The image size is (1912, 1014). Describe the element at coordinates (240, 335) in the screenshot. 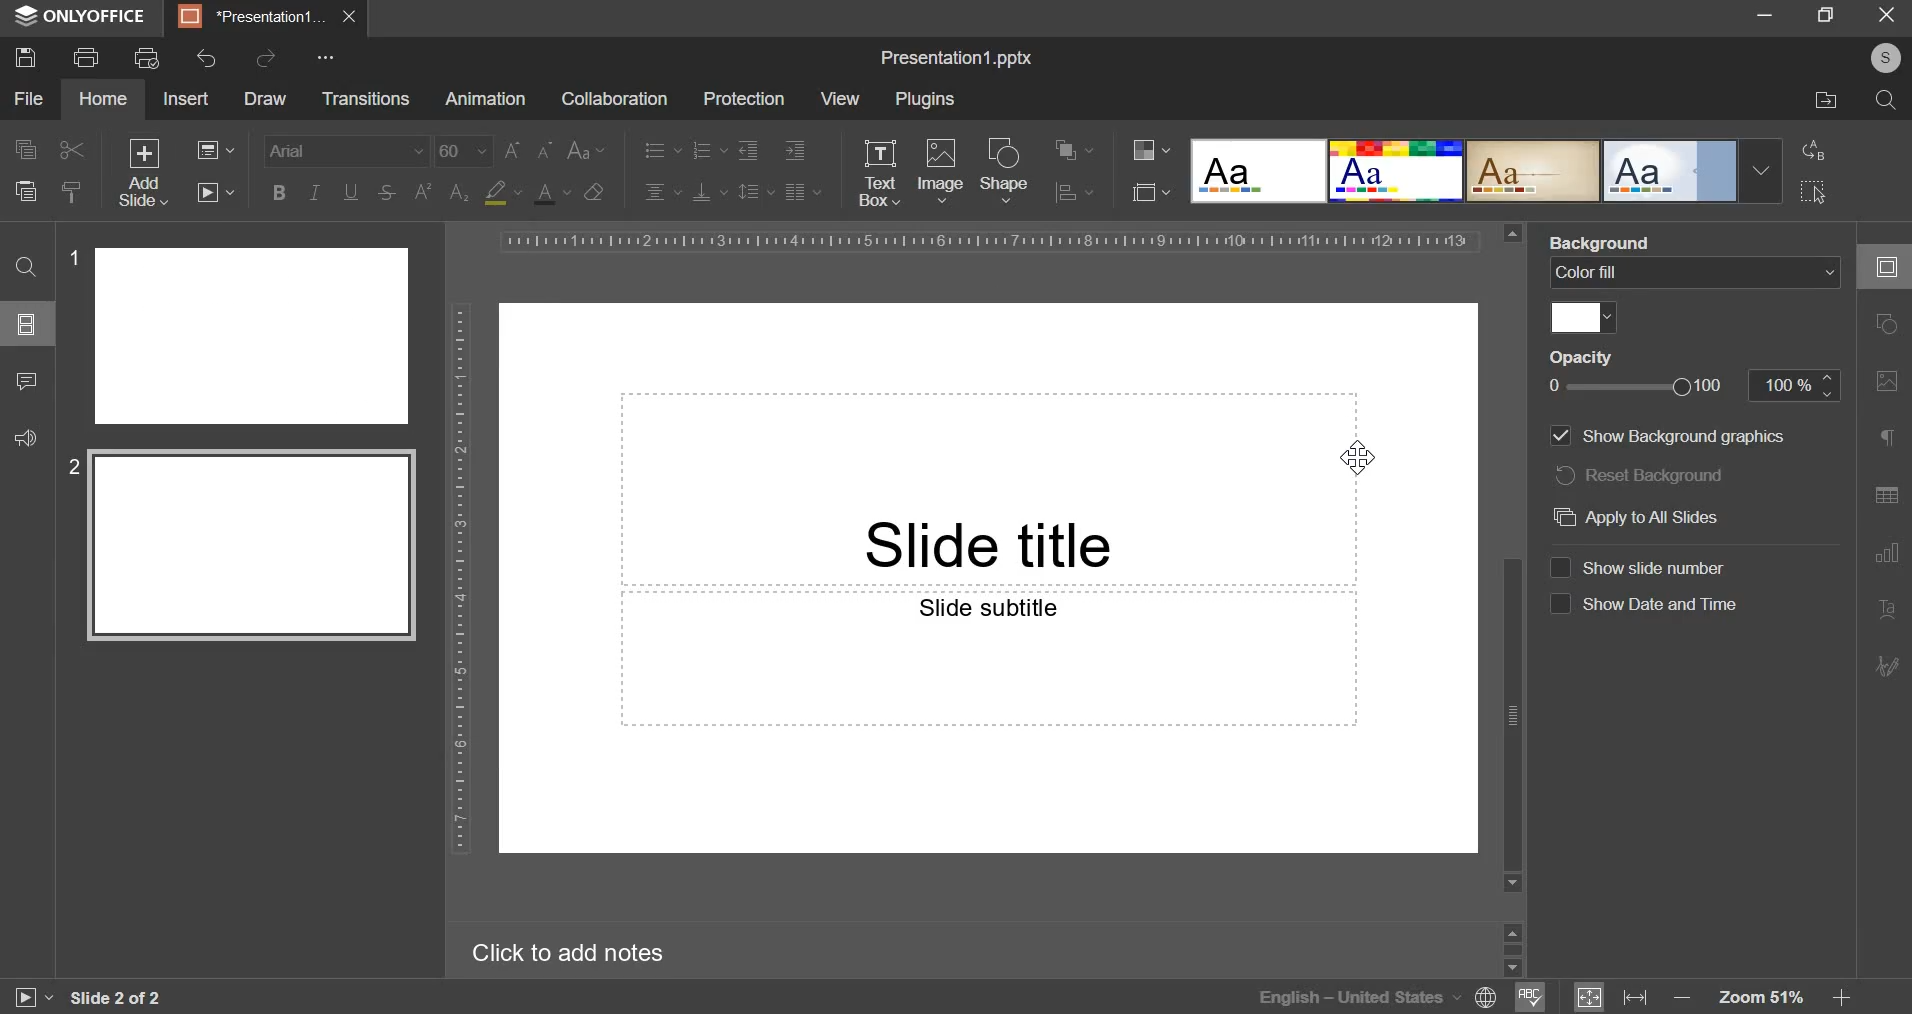

I see `slide 1` at that location.